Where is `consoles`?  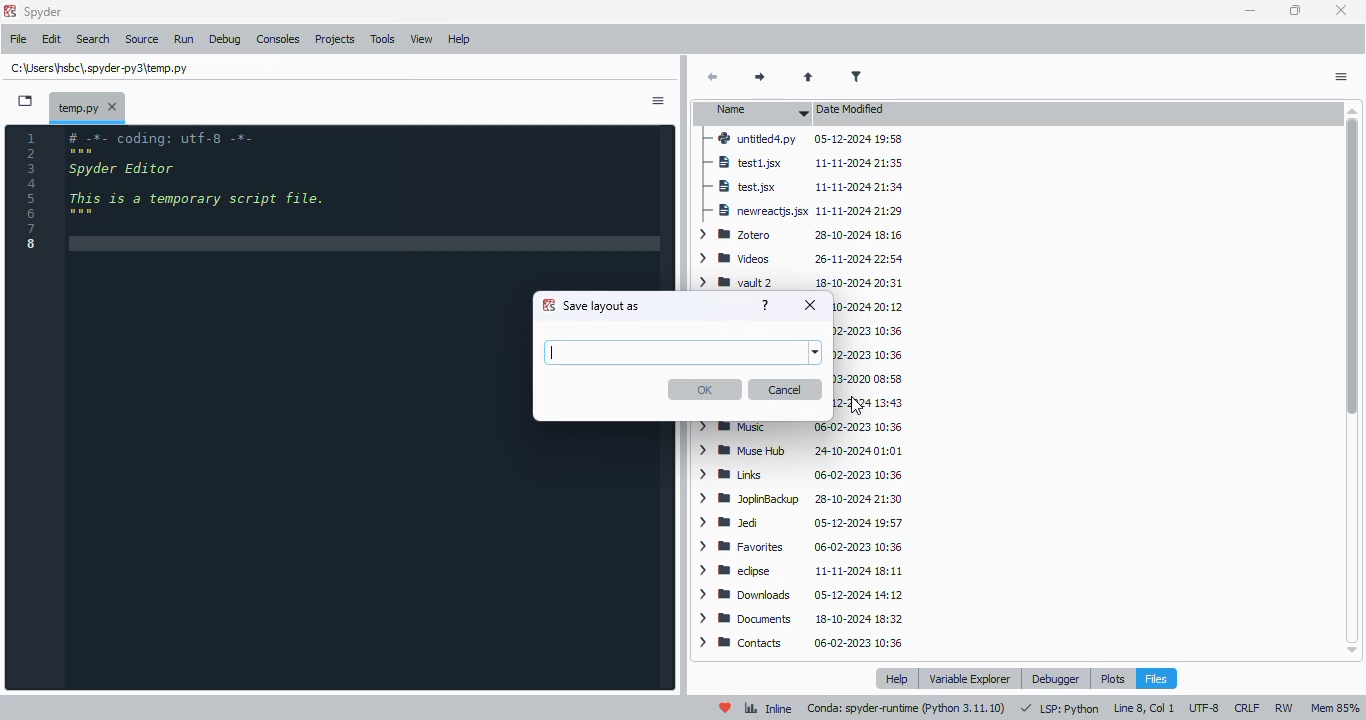
consoles is located at coordinates (279, 39).